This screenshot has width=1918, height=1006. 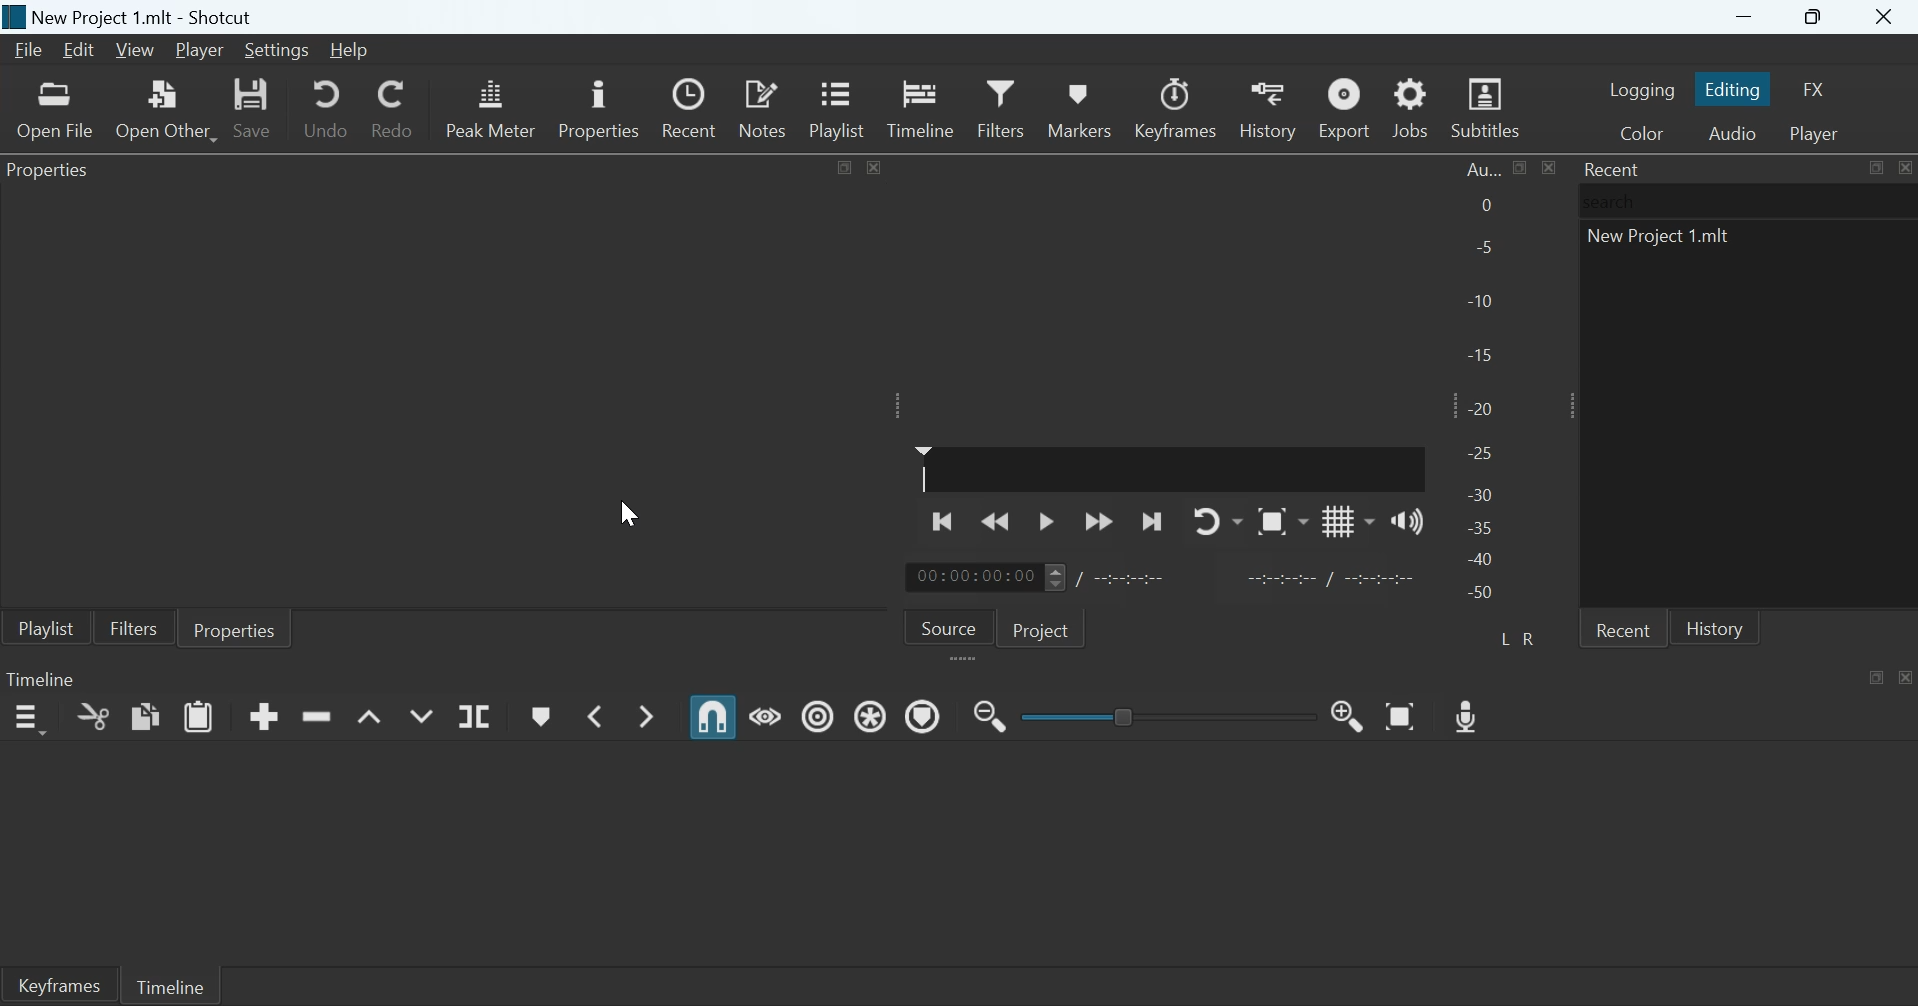 I want to click on Left, so click(x=1507, y=637).